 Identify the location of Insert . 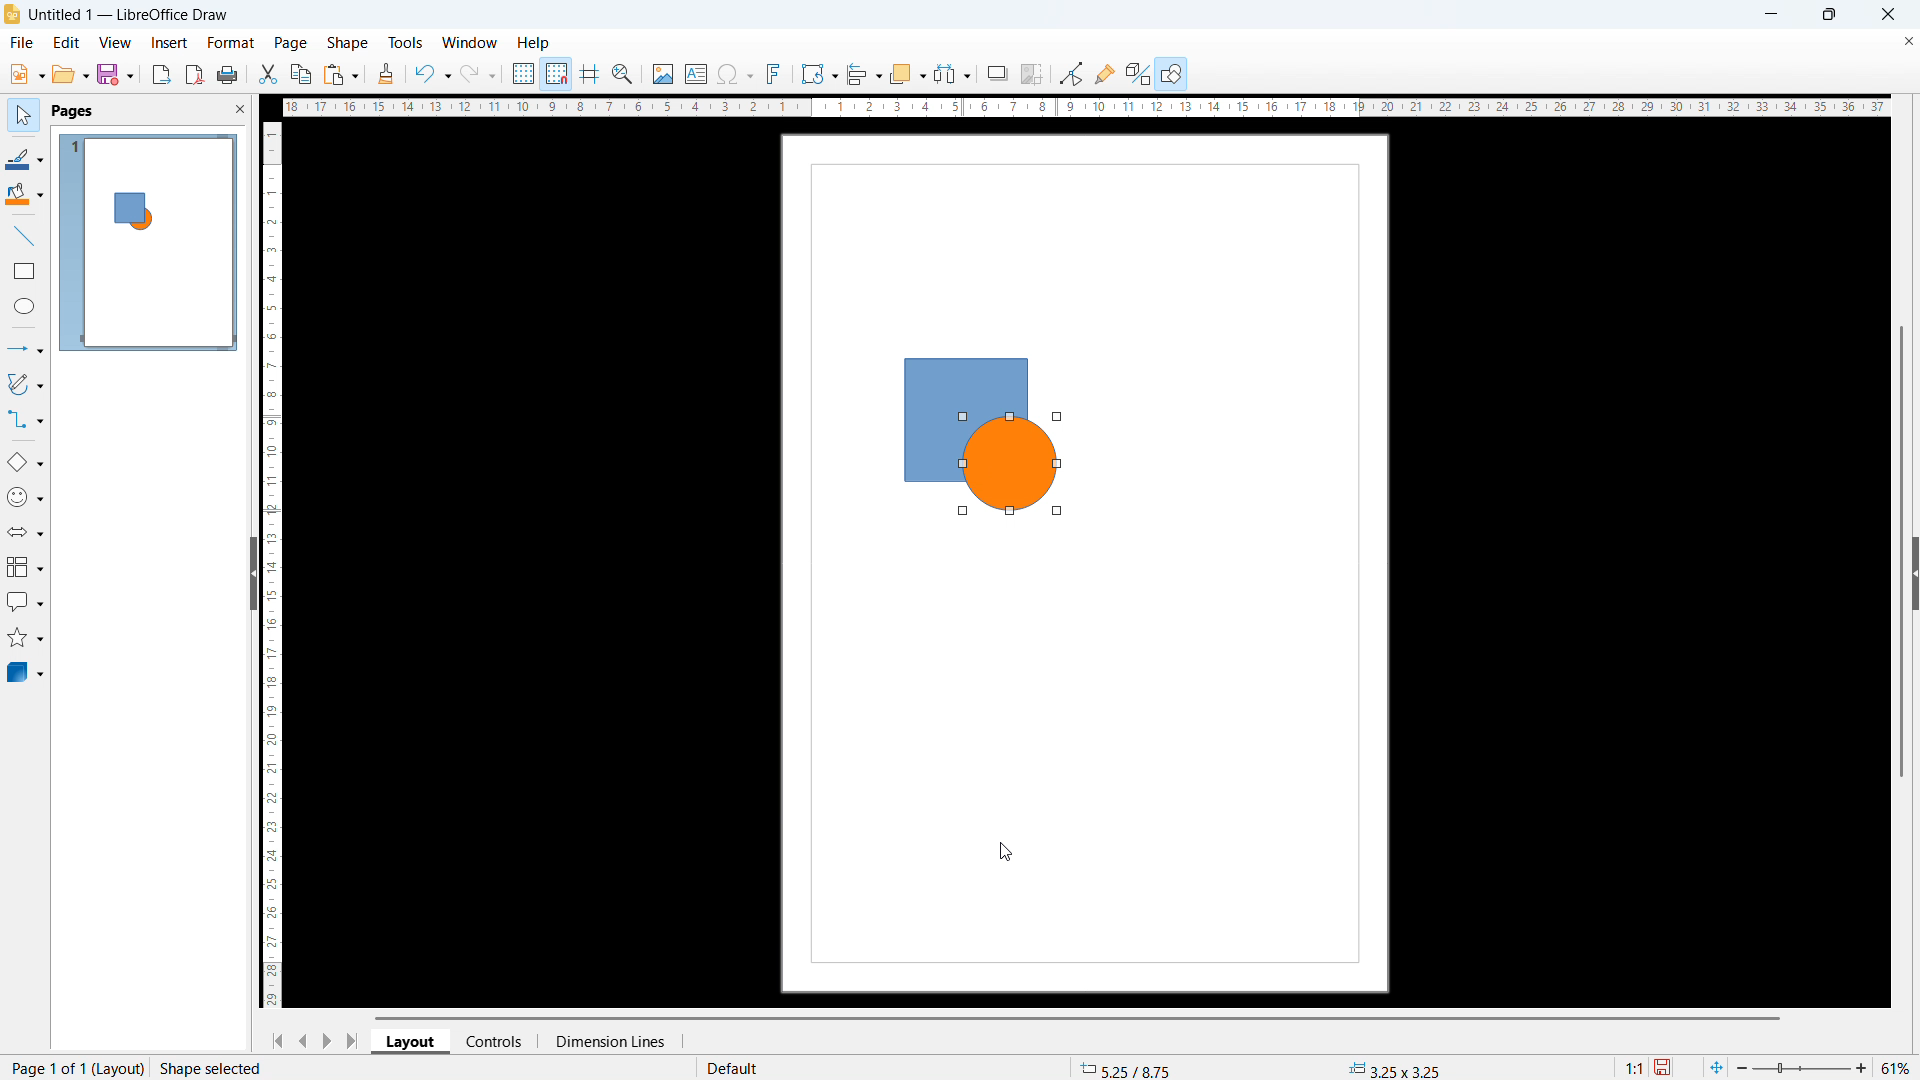
(169, 42).